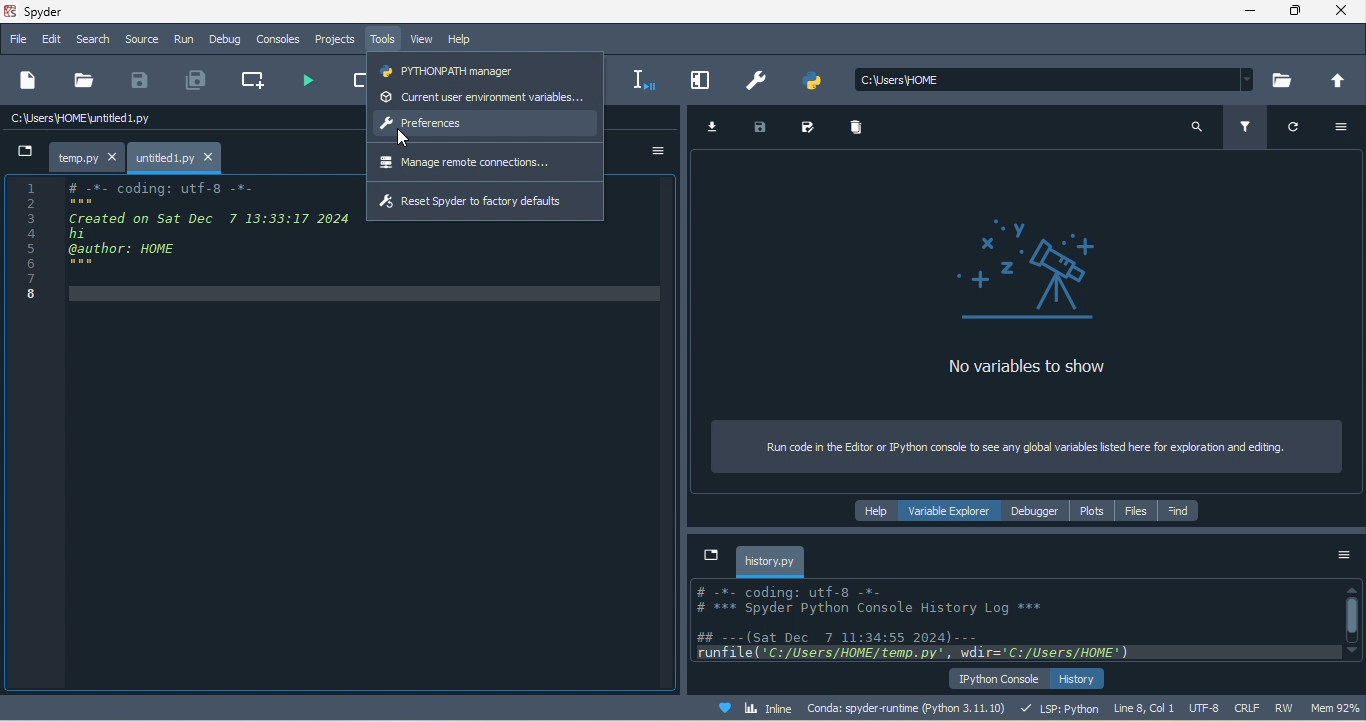 This screenshot has width=1366, height=722. Describe the element at coordinates (1244, 706) in the screenshot. I see `crlf` at that location.